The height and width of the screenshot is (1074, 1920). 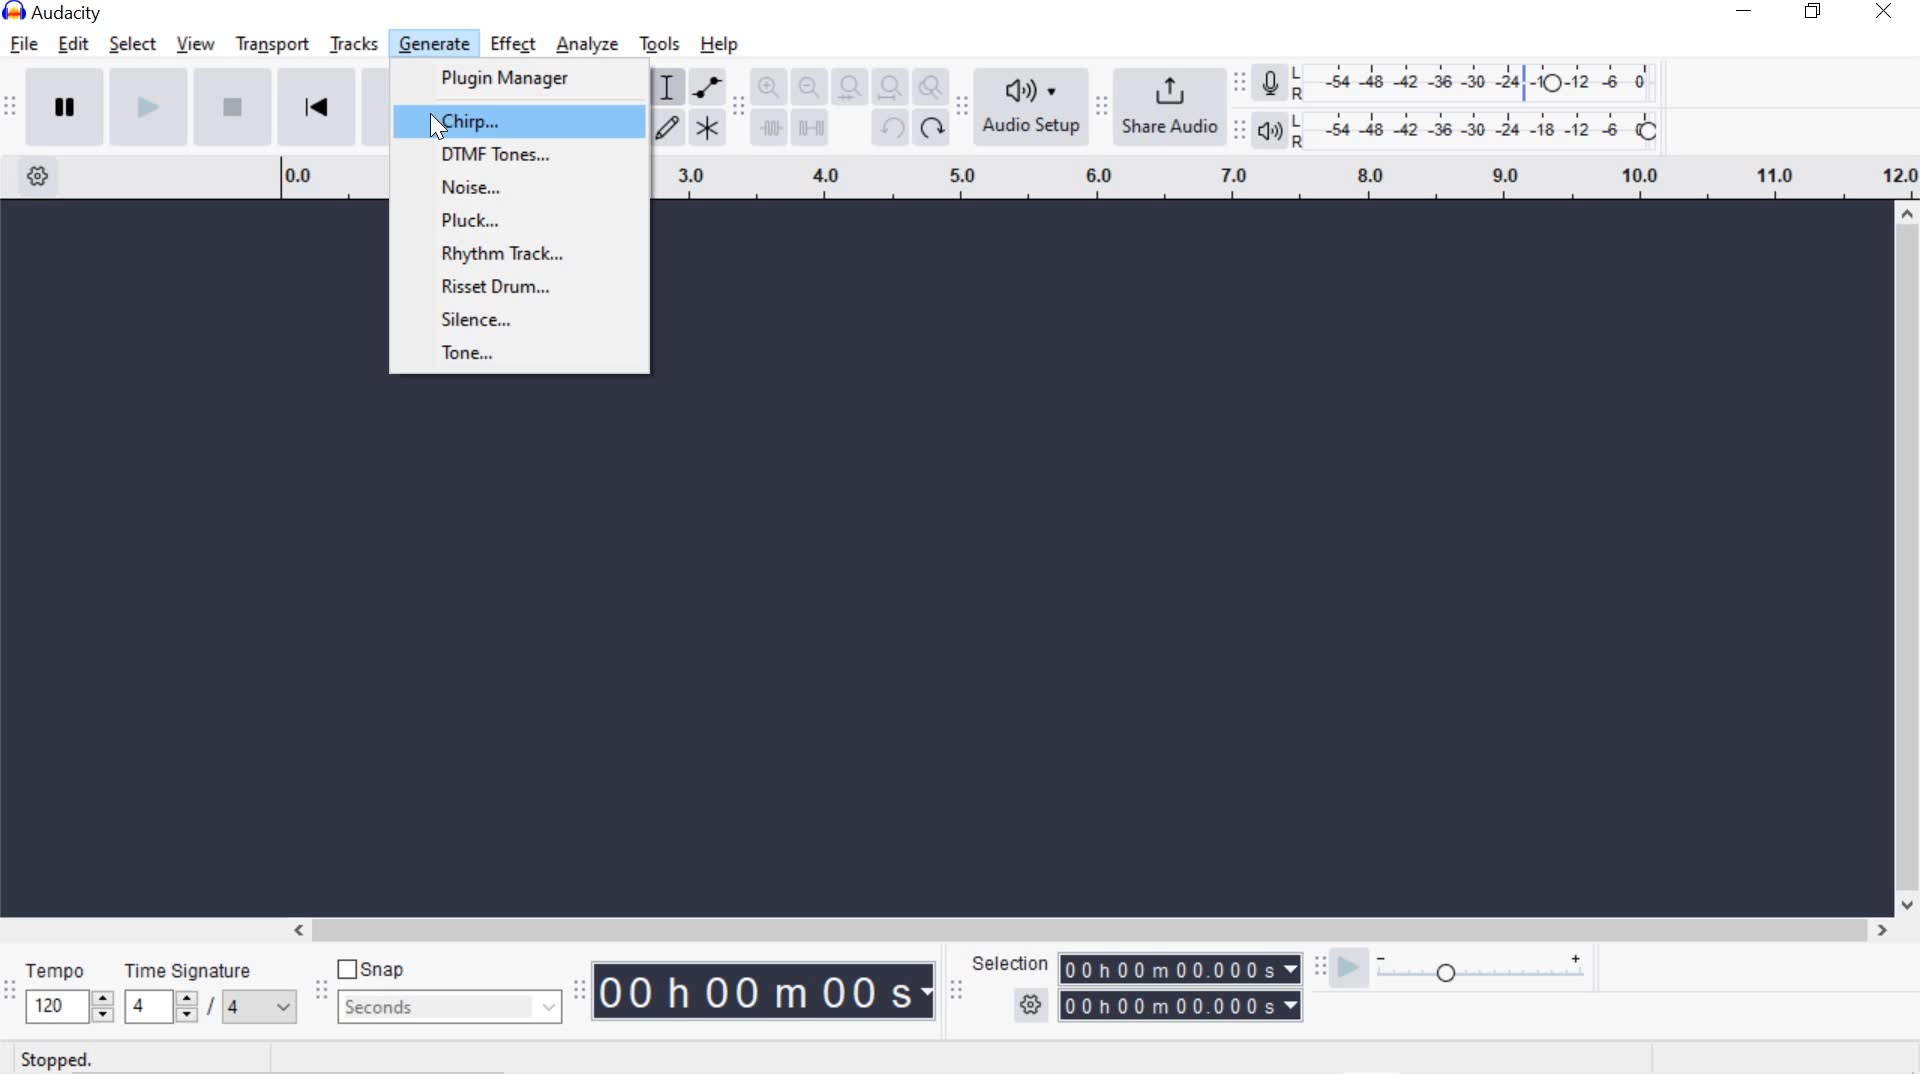 I want to click on system name, so click(x=53, y=13).